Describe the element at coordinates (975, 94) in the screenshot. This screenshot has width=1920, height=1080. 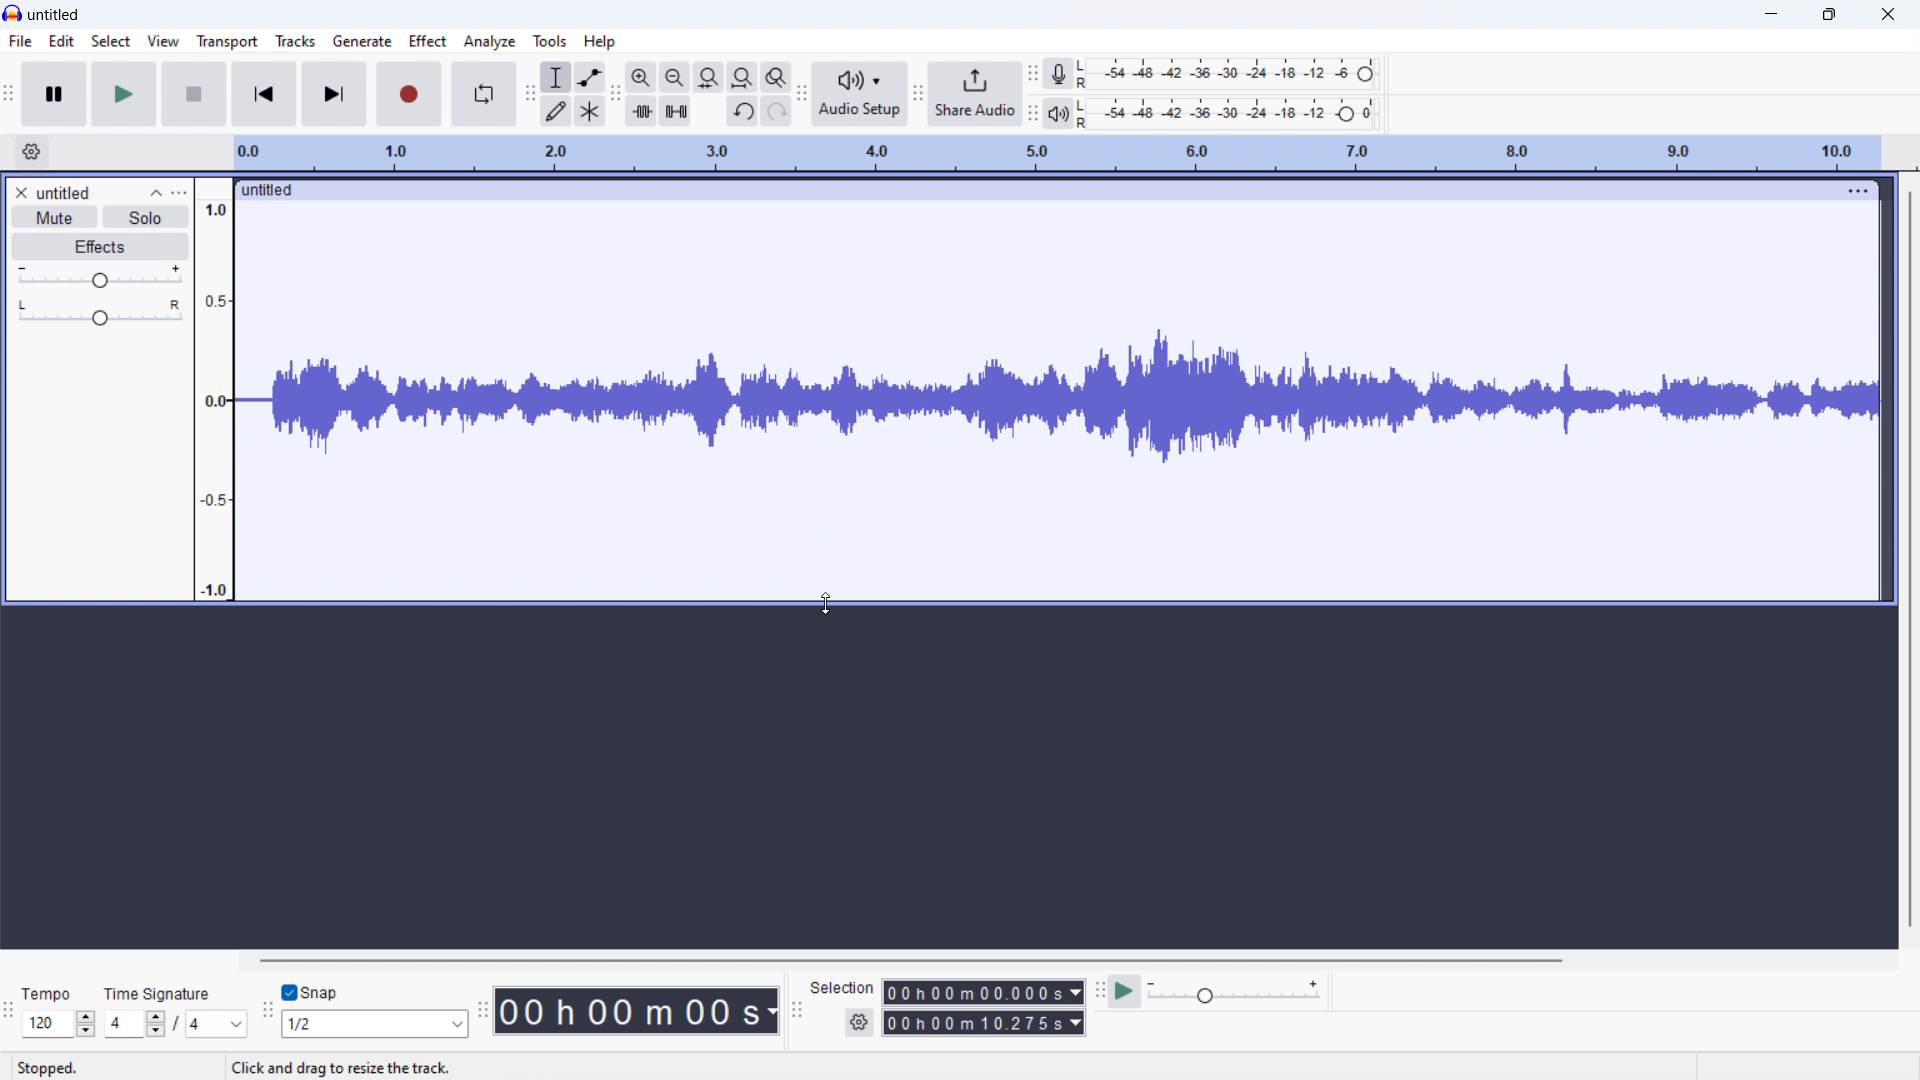
I see `share audio` at that location.